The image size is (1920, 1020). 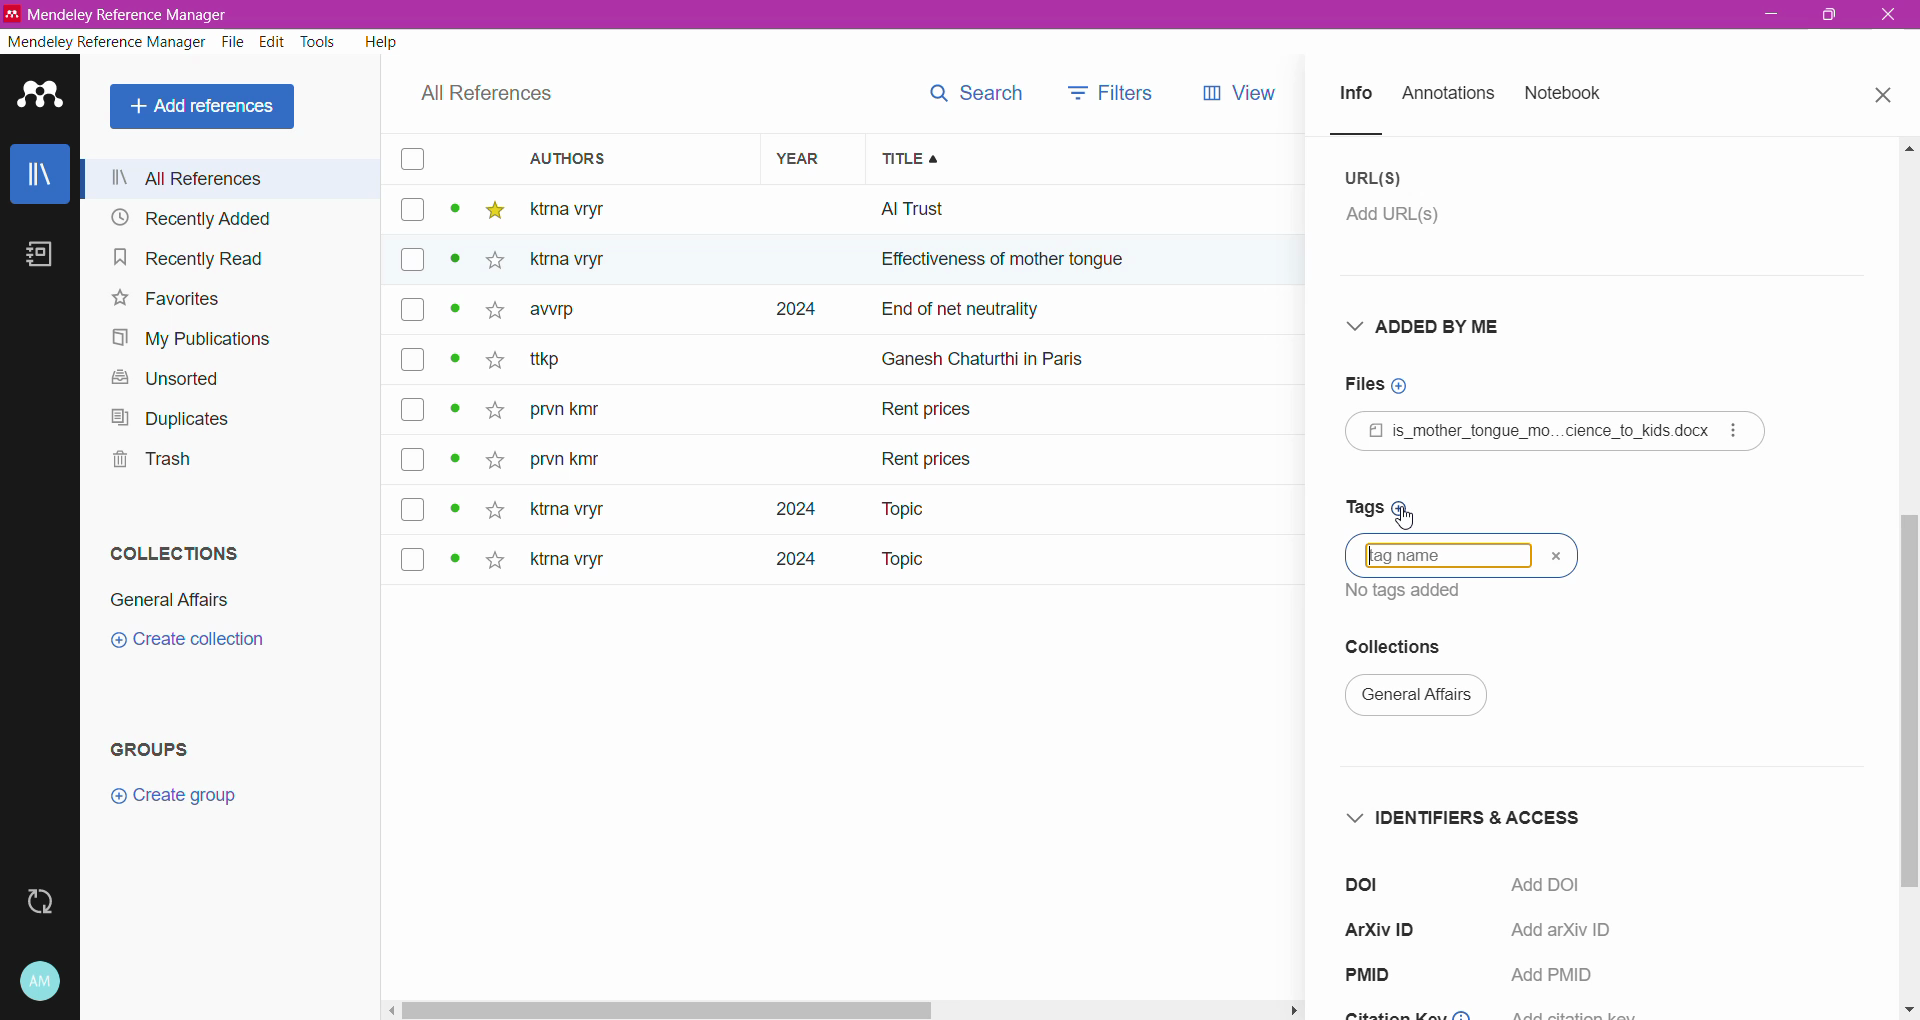 I want to click on doi, so click(x=1367, y=874).